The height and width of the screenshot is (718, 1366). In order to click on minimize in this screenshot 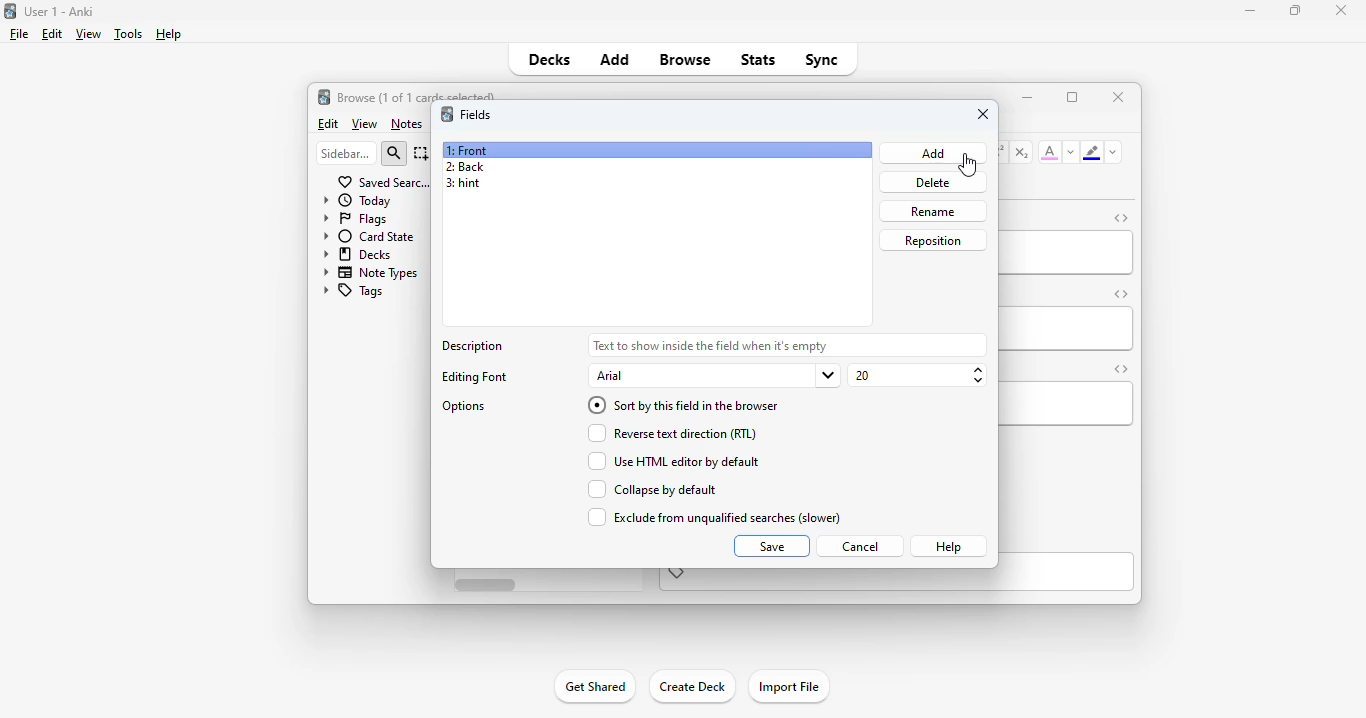, I will do `click(1251, 10)`.